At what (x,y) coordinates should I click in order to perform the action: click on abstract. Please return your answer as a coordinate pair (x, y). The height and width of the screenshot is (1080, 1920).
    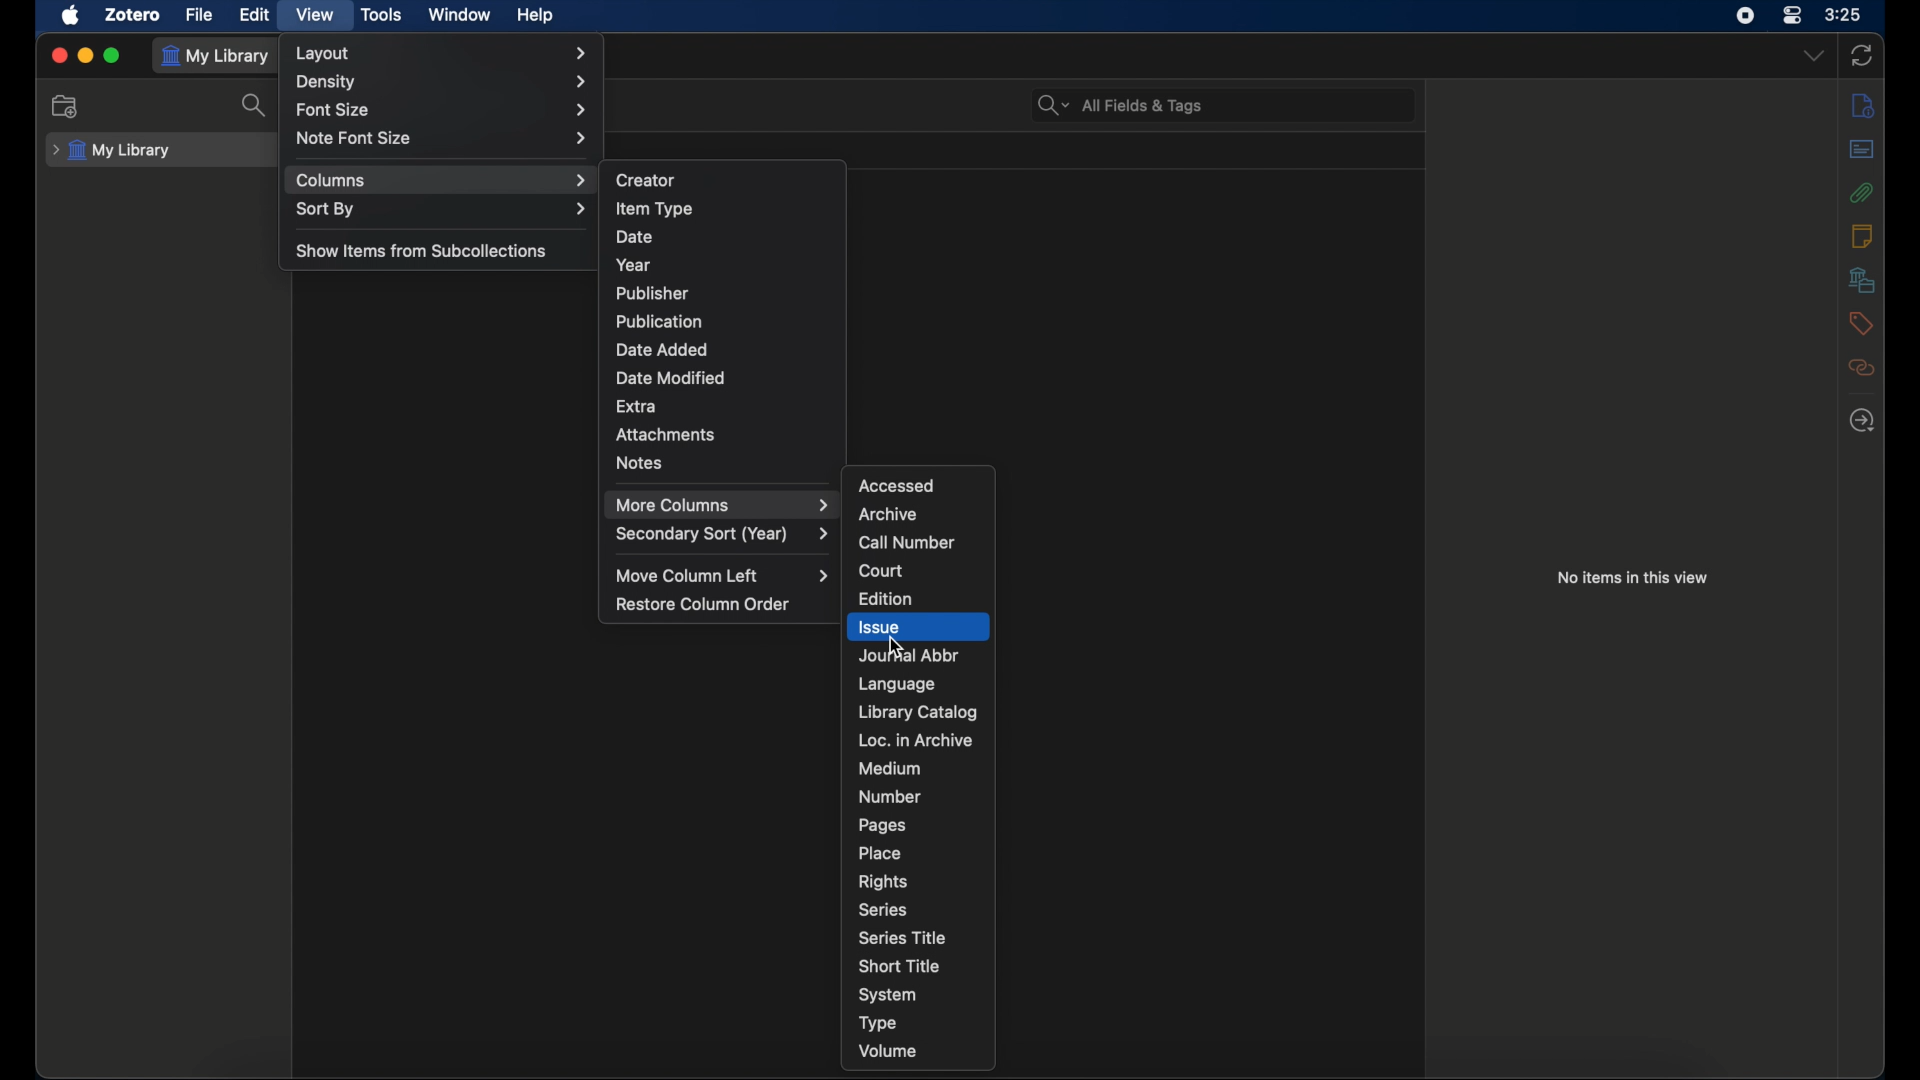
    Looking at the image, I should click on (1862, 148).